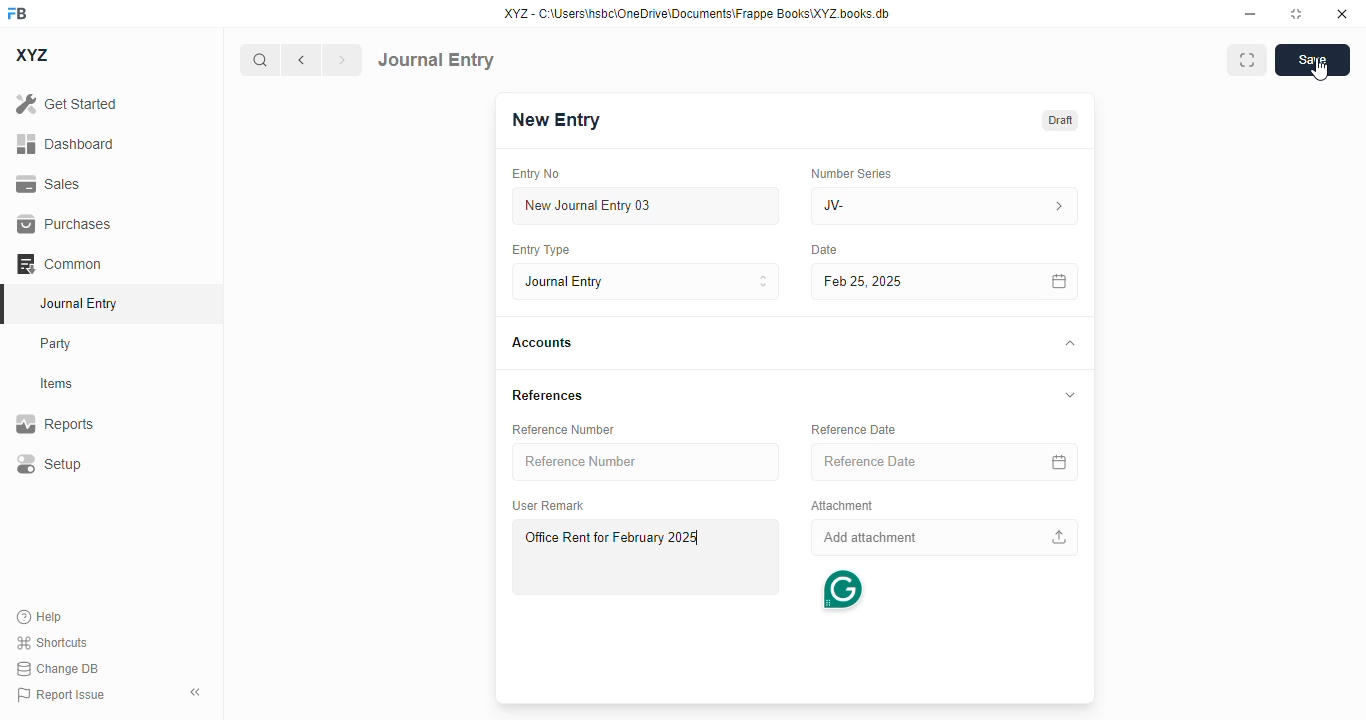  What do you see at coordinates (1251, 13) in the screenshot?
I see `minimize` at bounding box center [1251, 13].